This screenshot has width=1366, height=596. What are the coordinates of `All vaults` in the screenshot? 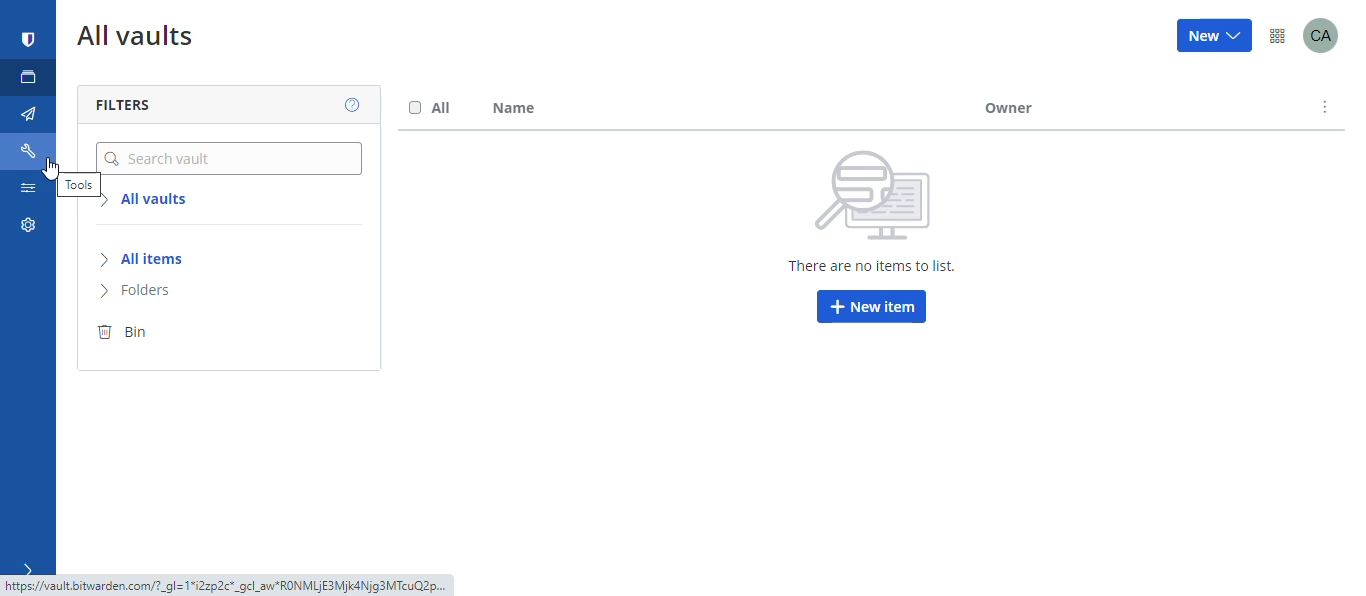 It's located at (142, 40).